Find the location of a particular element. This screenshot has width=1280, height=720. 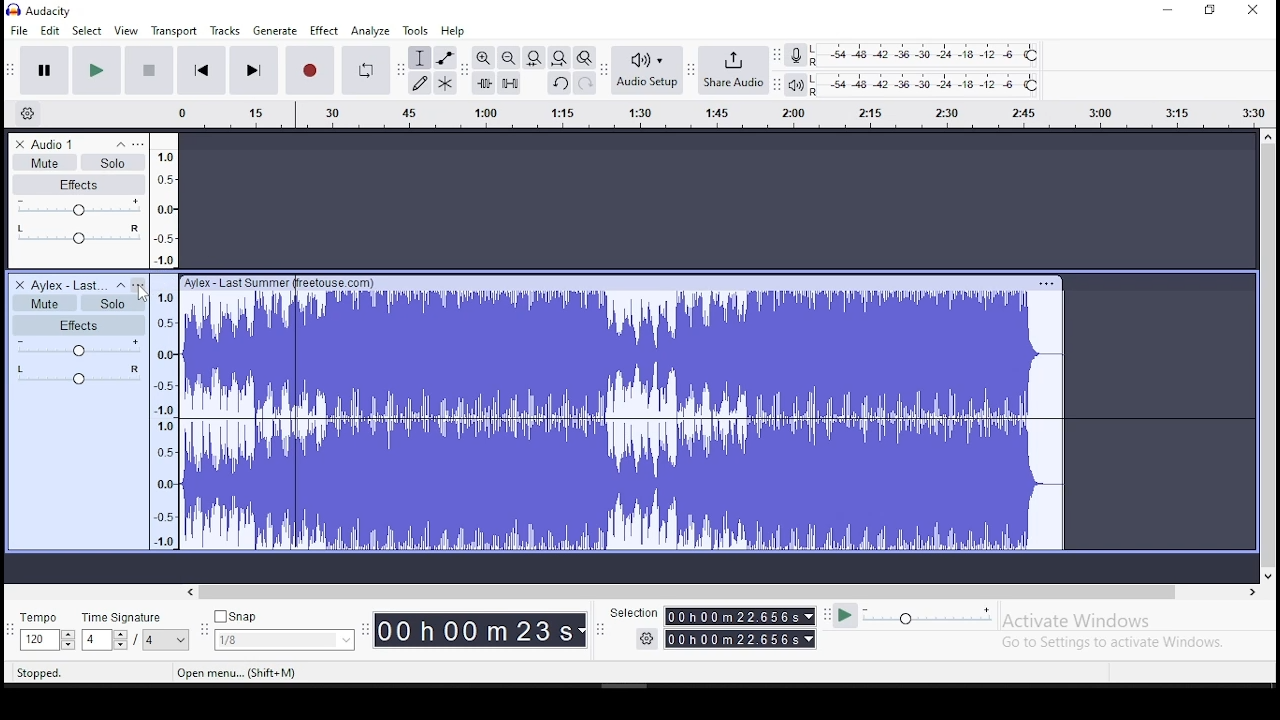

file is located at coordinates (21, 29).